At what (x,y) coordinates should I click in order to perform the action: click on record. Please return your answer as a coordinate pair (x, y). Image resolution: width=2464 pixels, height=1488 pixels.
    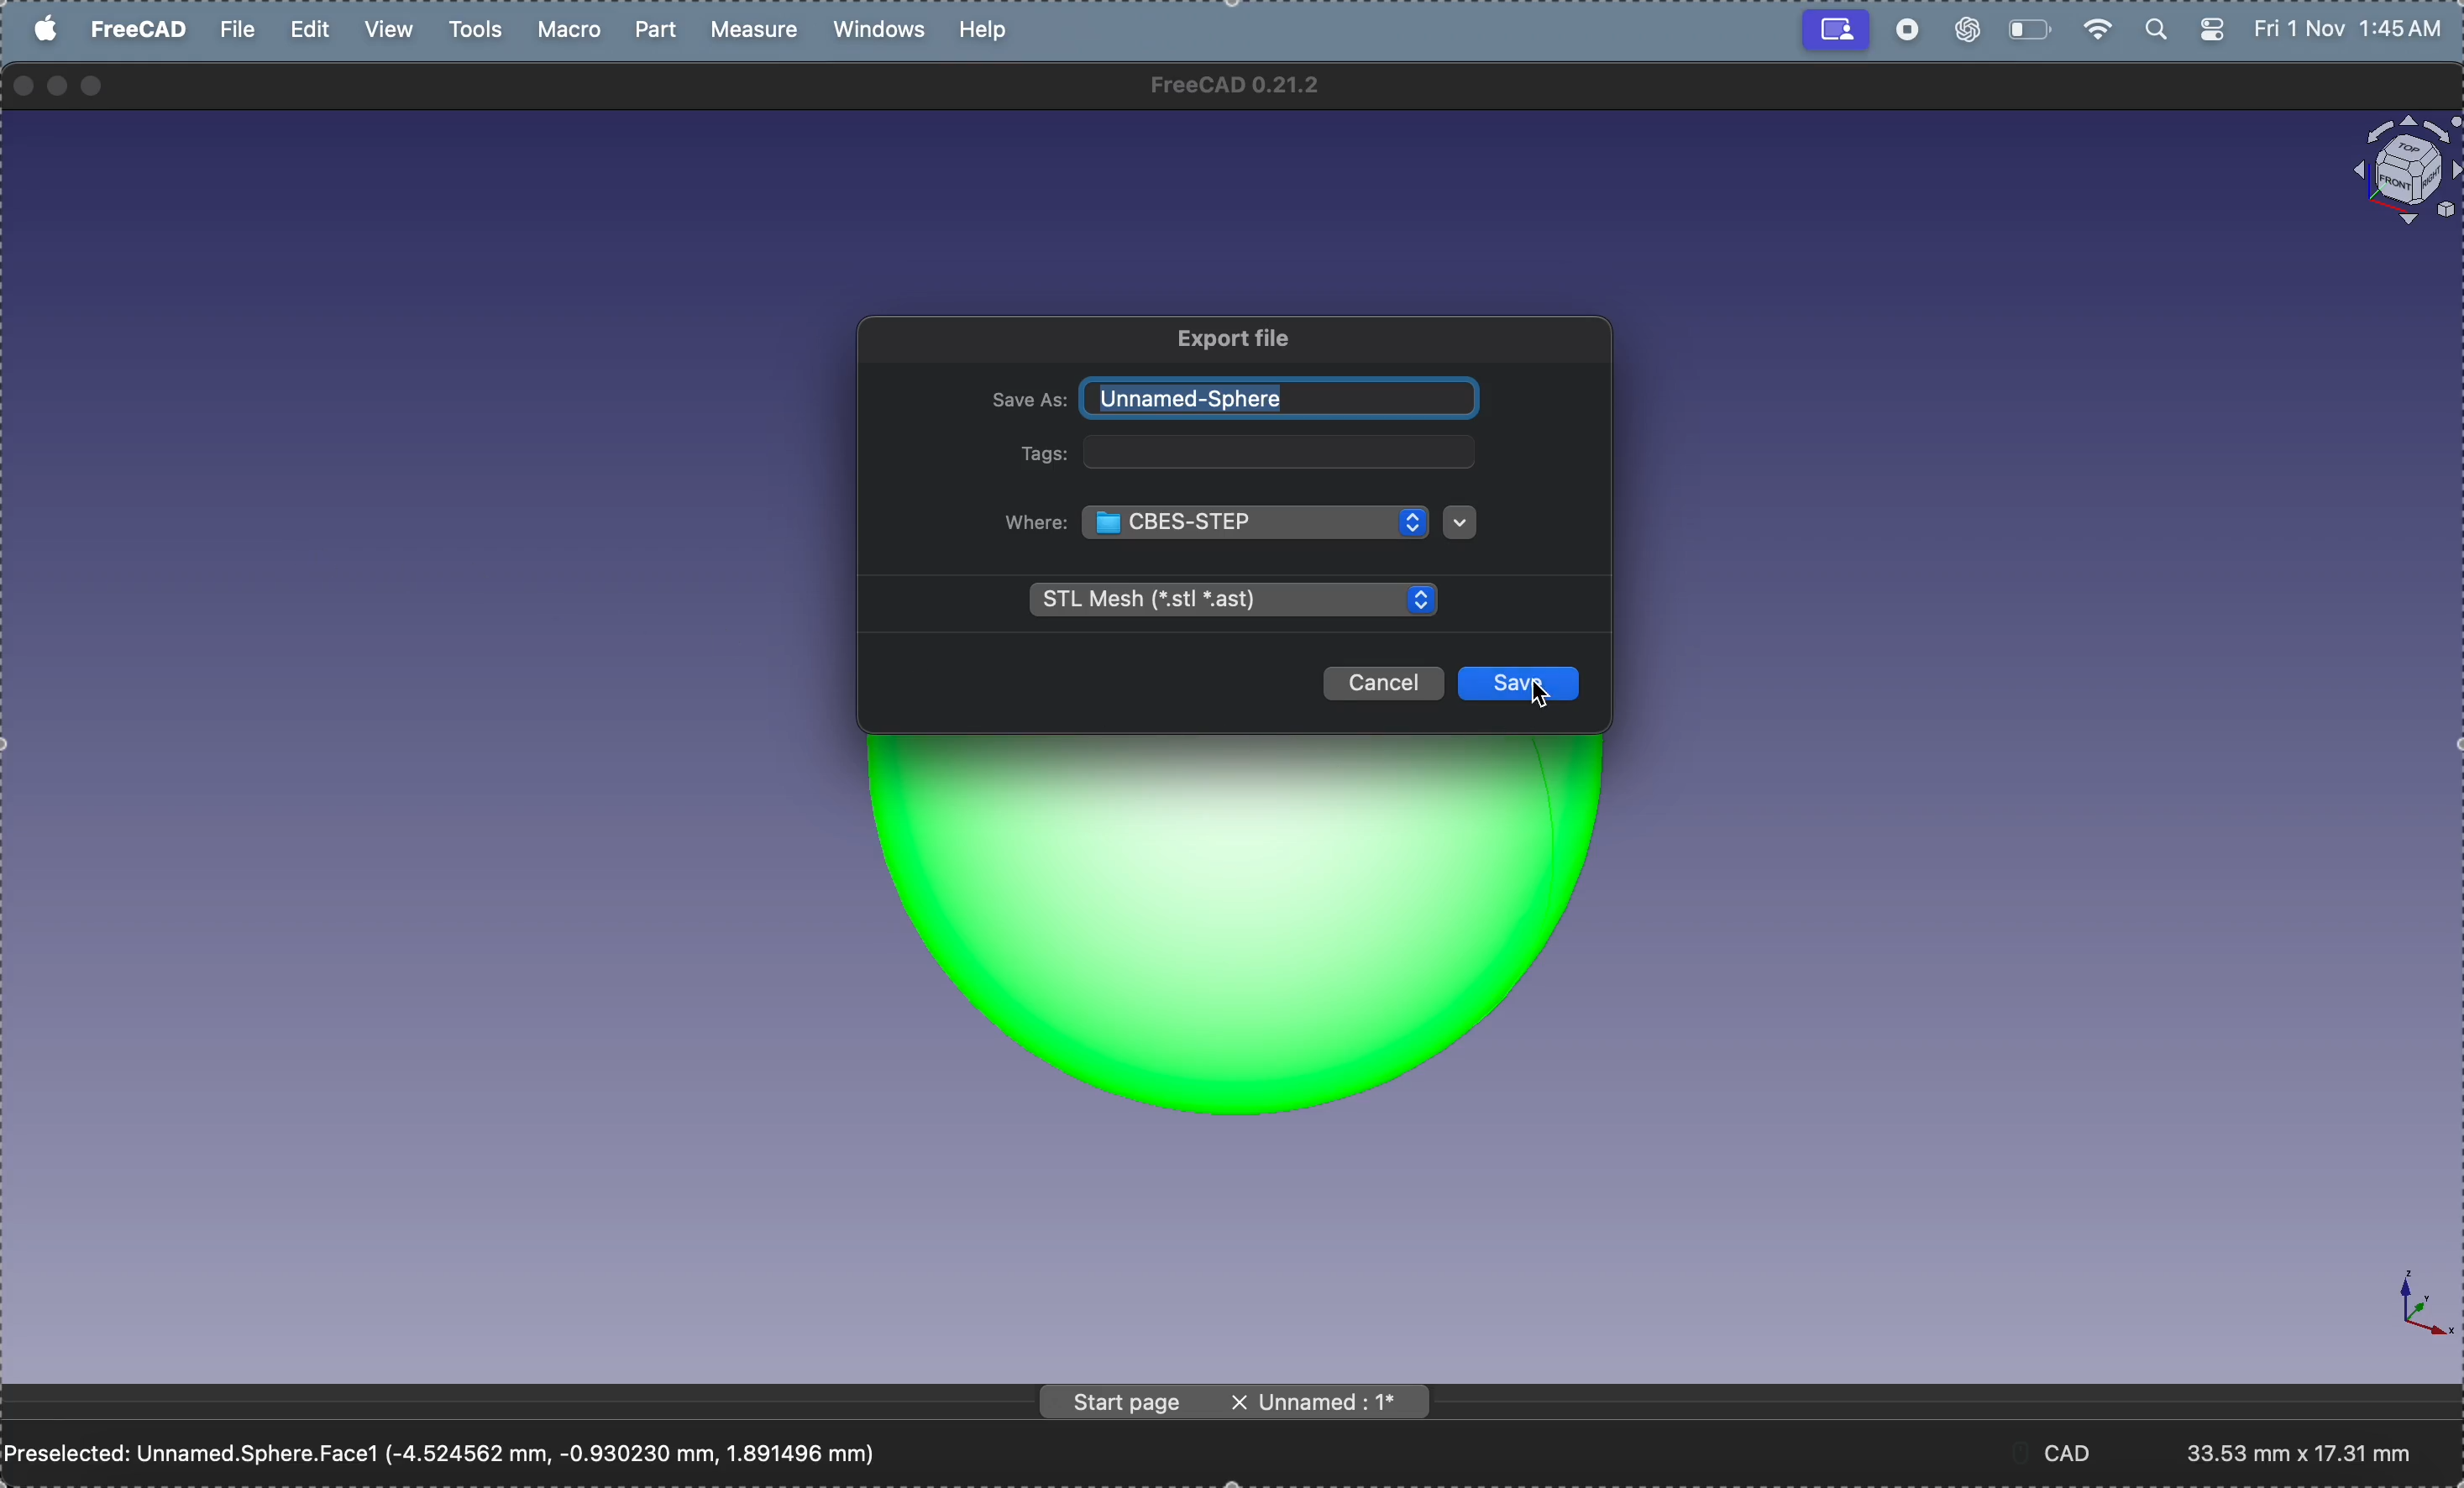
    Looking at the image, I should click on (1909, 31).